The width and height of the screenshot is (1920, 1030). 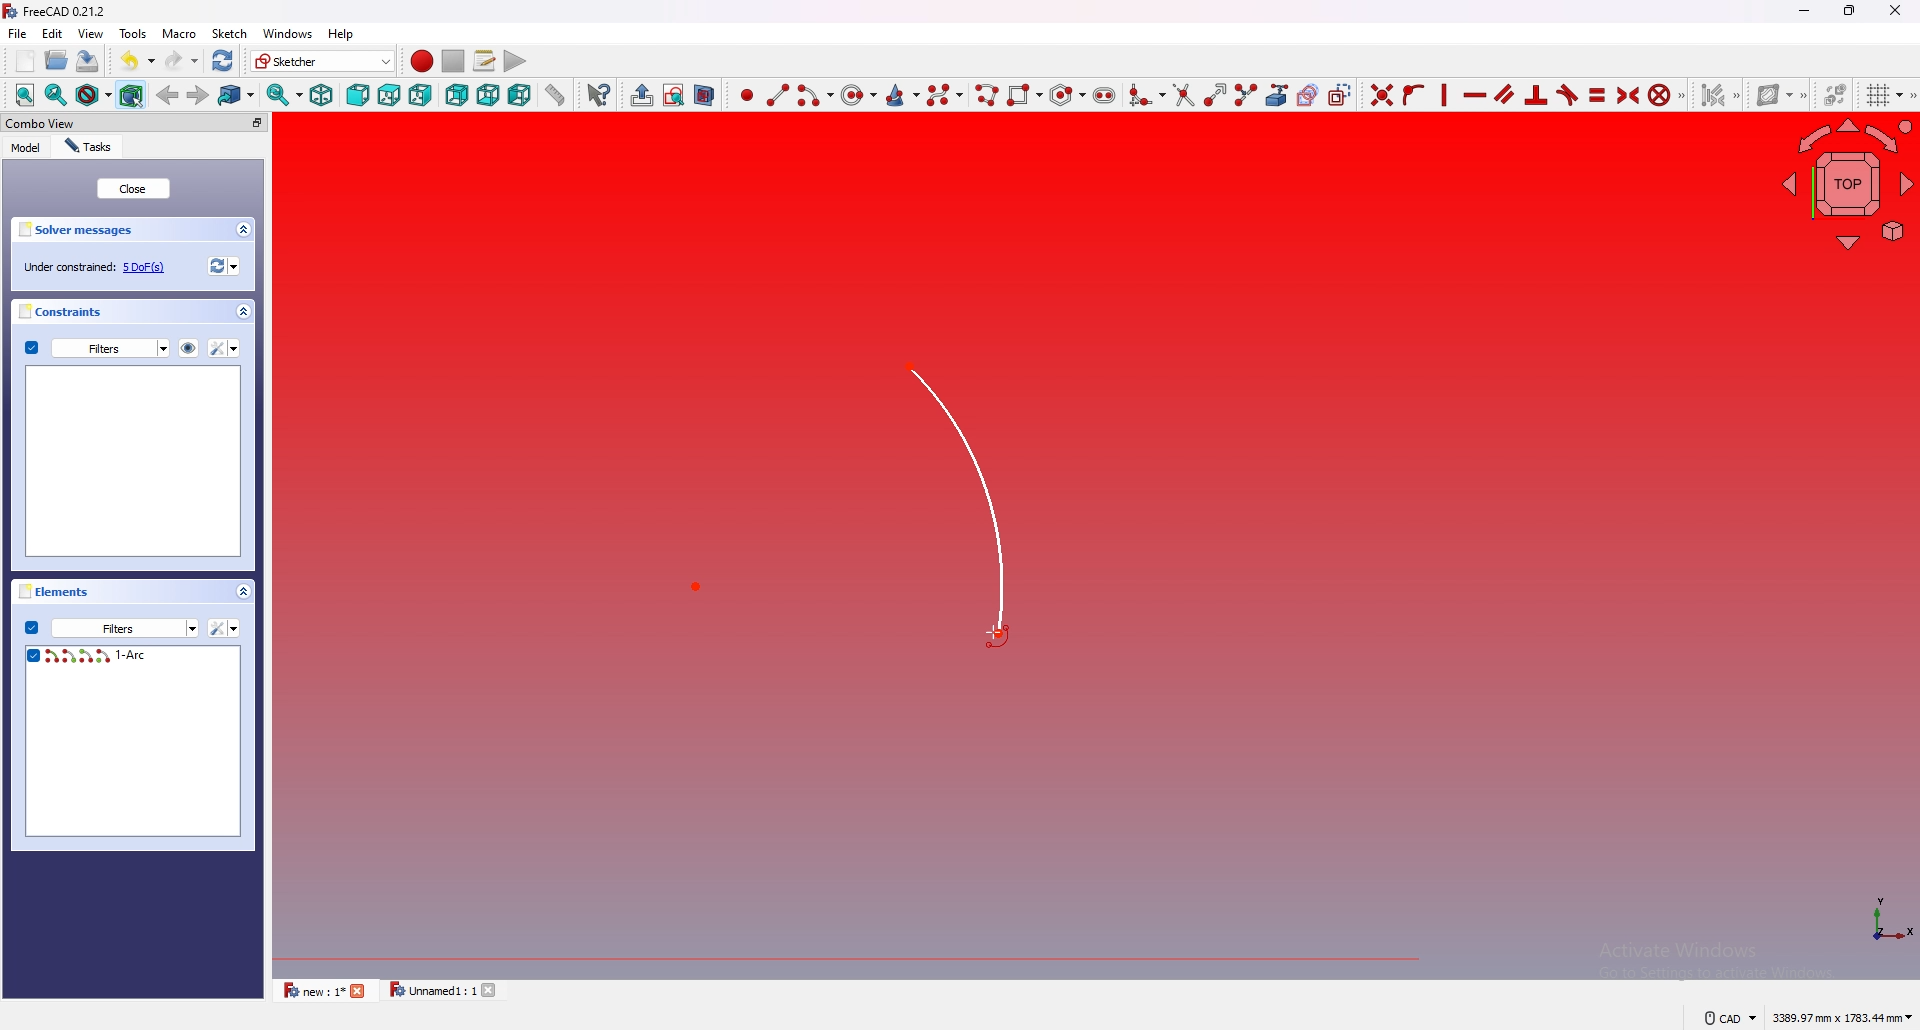 What do you see at coordinates (985, 95) in the screenshot?
I see `create poly line` at bounding box center [985, 95].